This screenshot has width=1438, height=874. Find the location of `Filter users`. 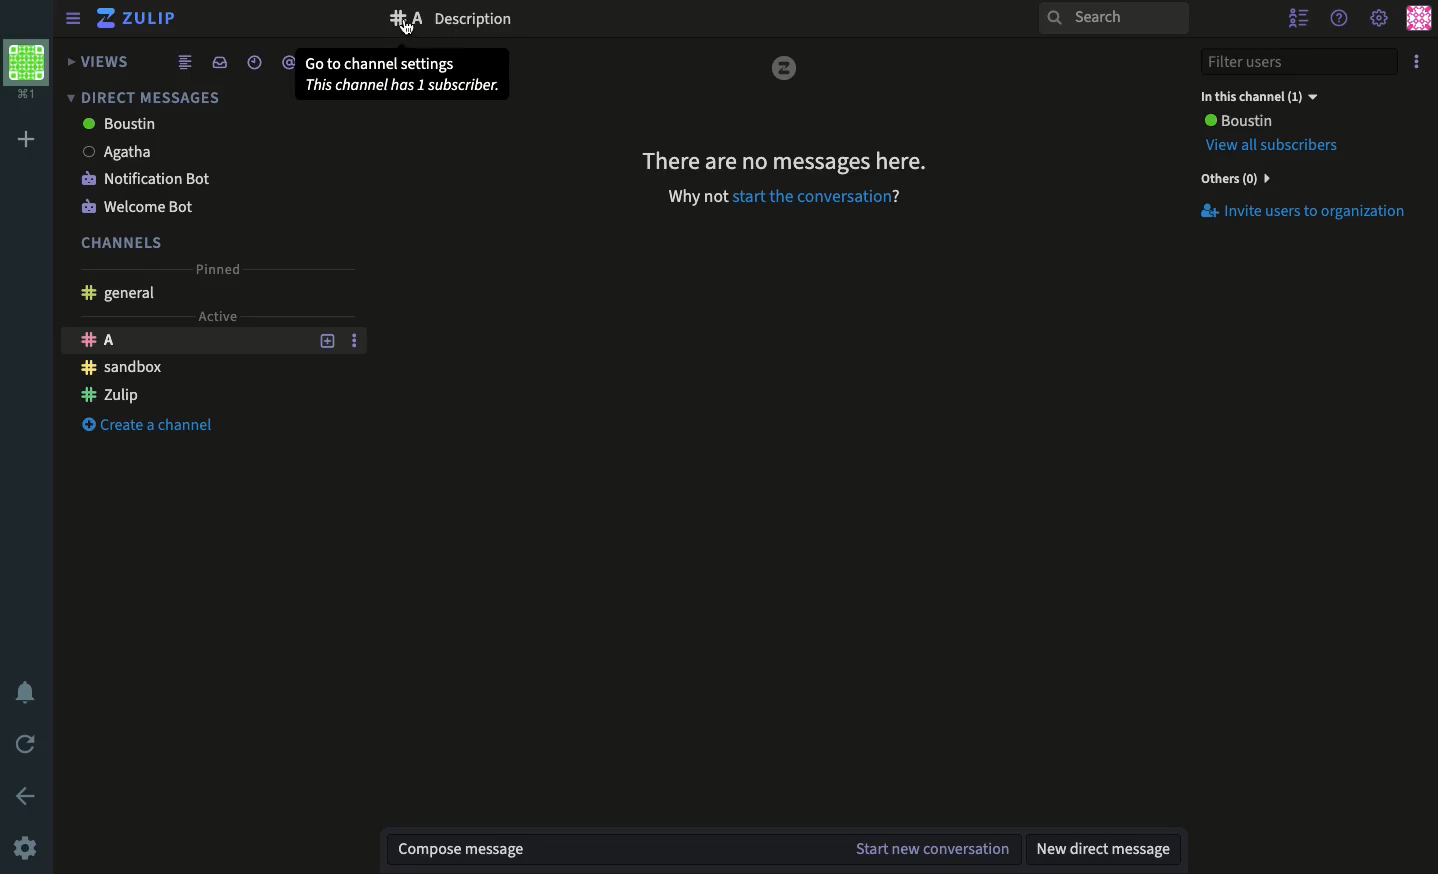

Filter users is located at coordinates (1299, 63).